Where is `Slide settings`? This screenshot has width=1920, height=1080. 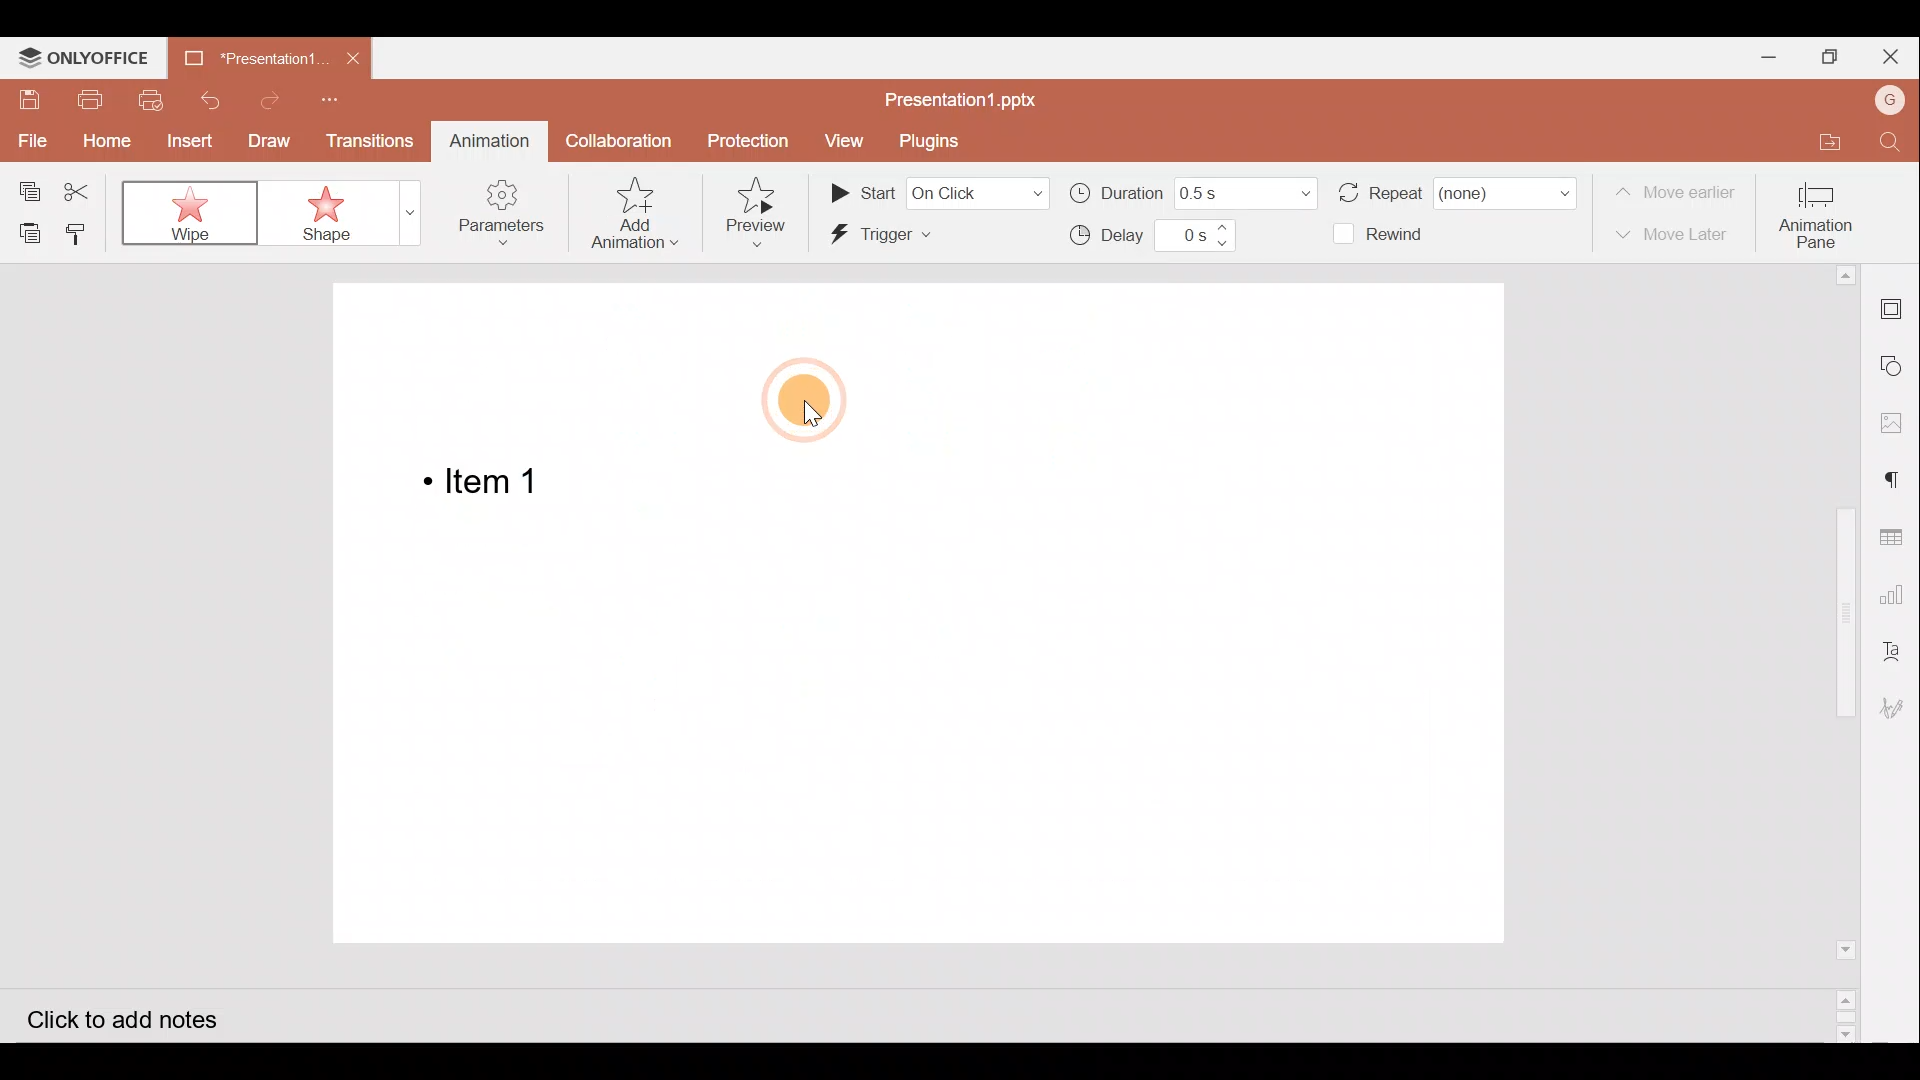 Slide settings is located at coordinates (1901, 312).